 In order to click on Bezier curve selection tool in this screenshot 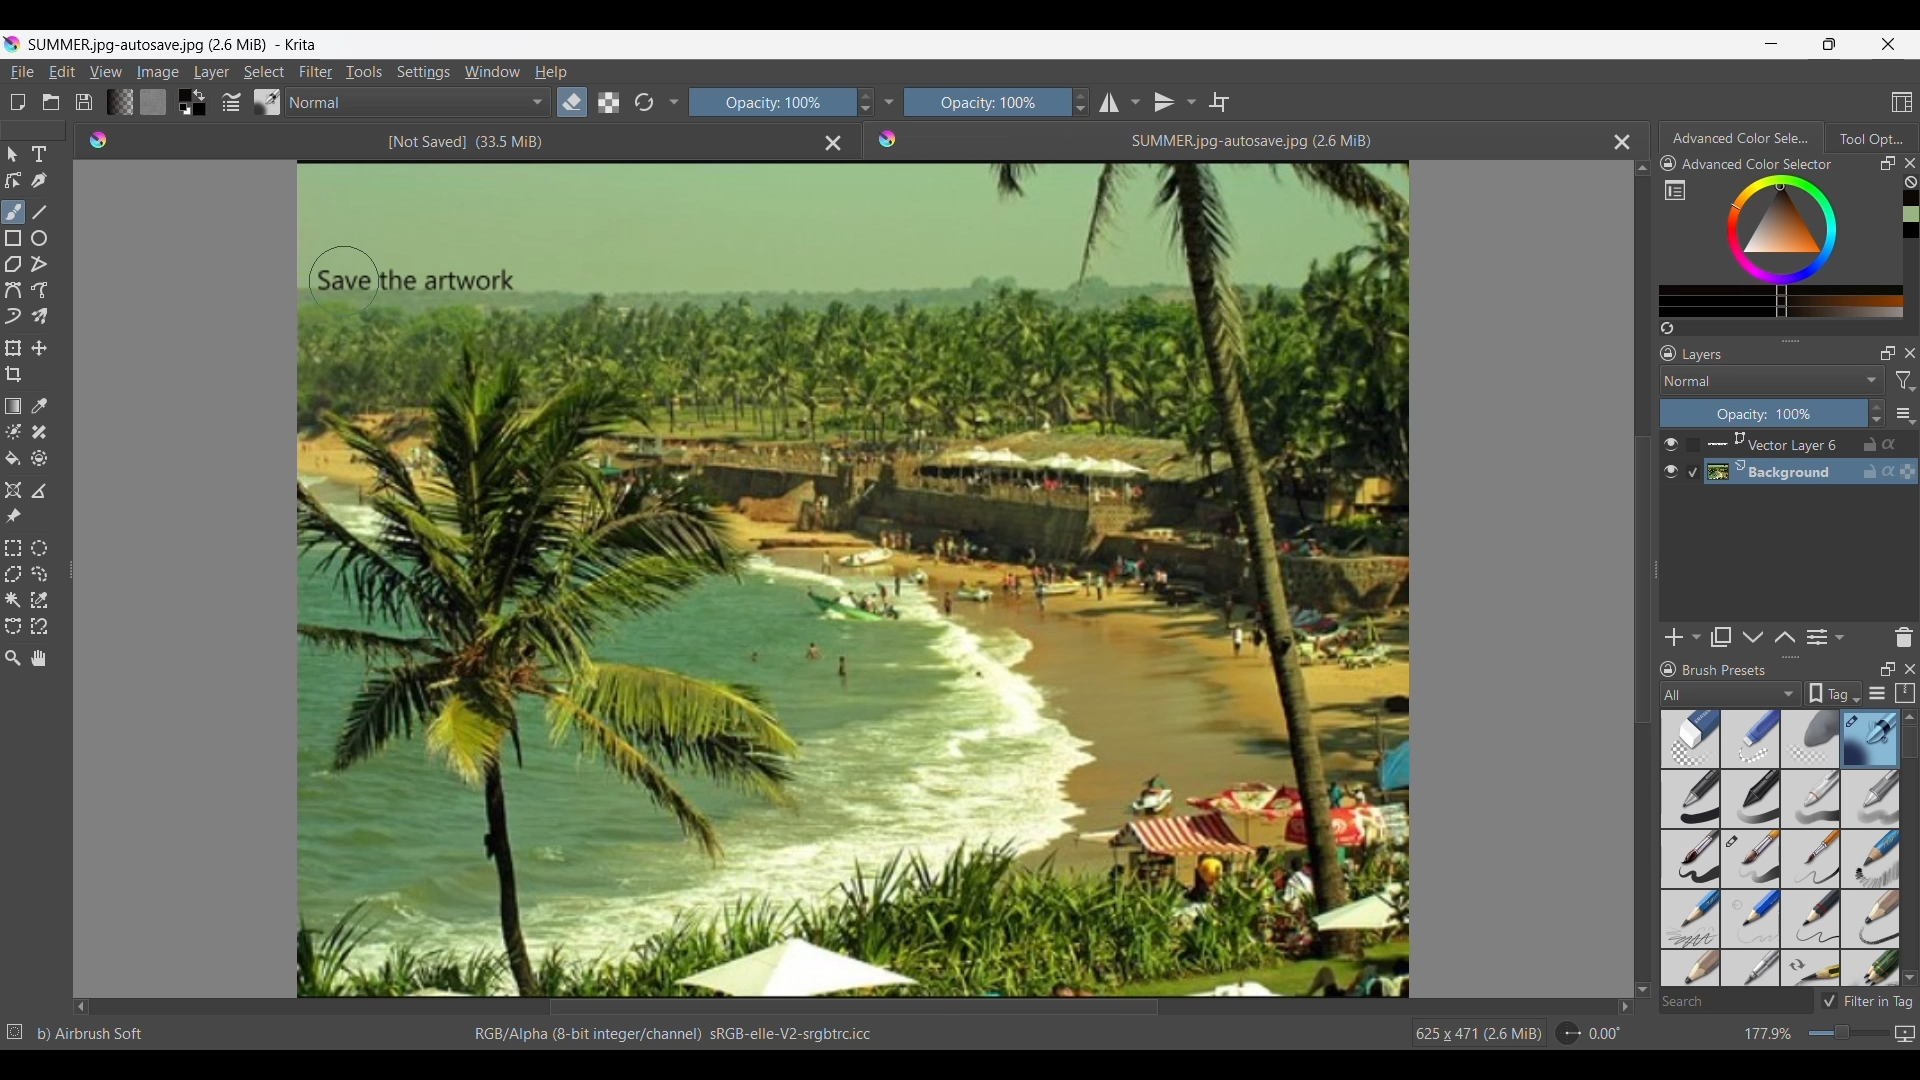, I will do `click(14, 627)`.